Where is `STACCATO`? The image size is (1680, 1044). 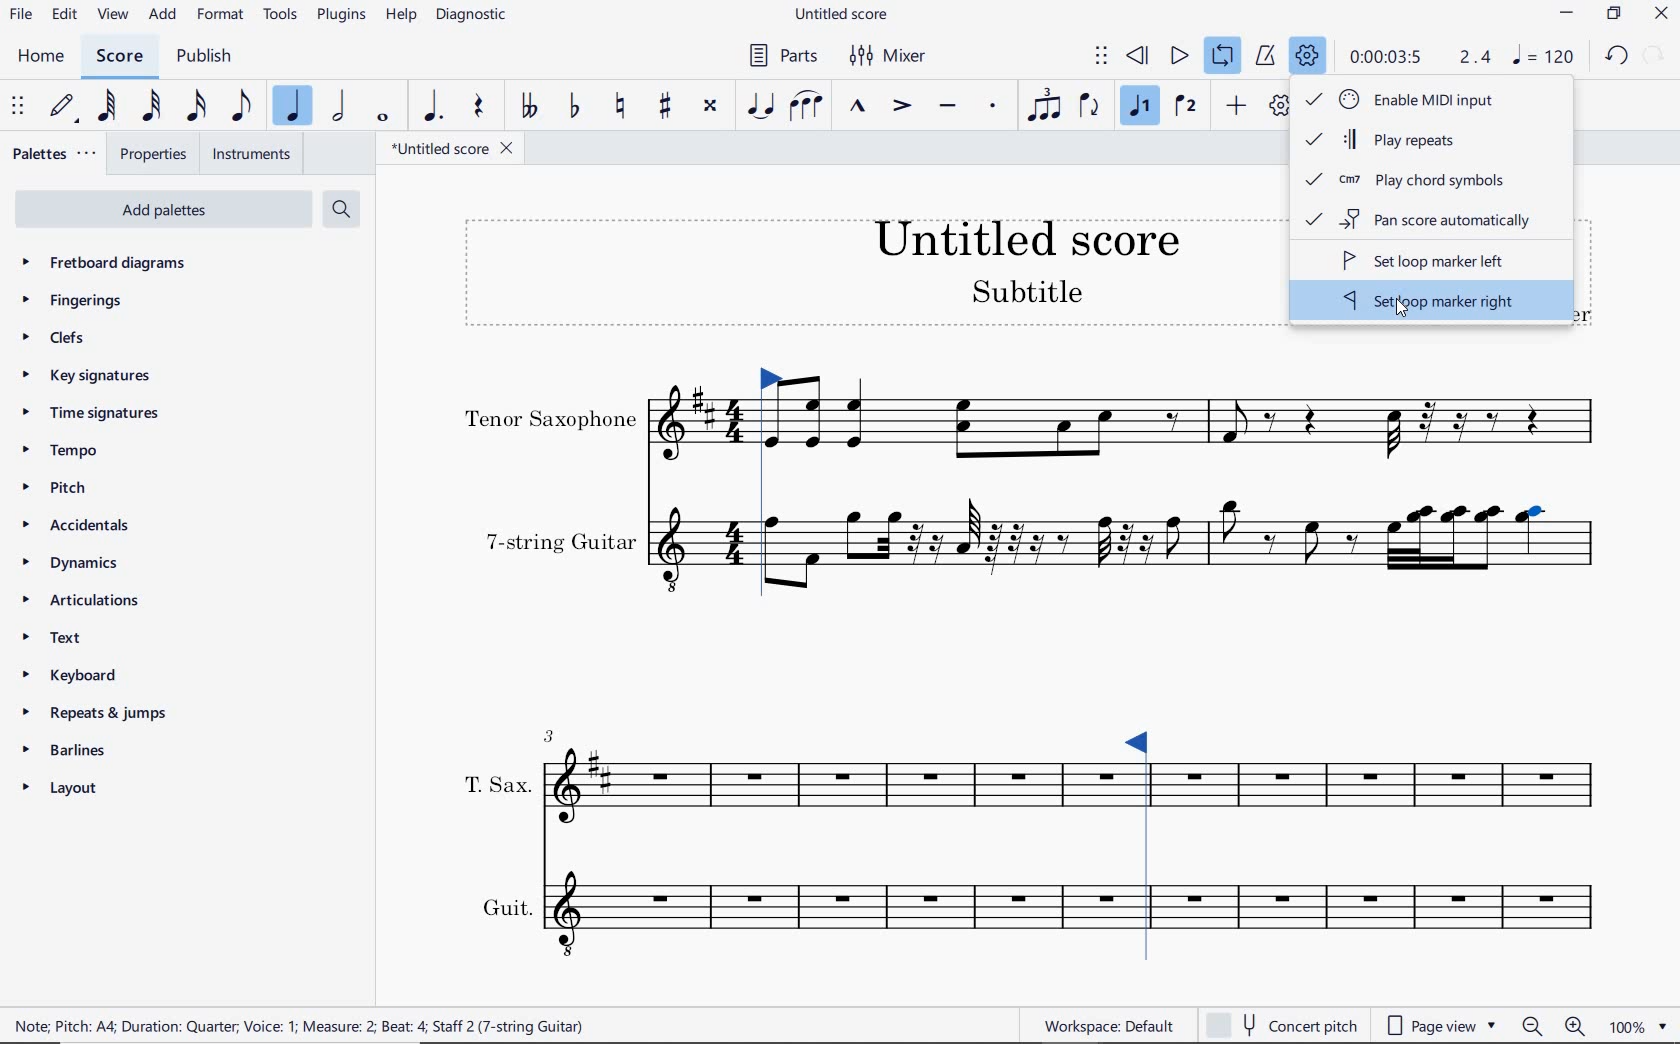
STACCATO is located at coordinates (992, 106).